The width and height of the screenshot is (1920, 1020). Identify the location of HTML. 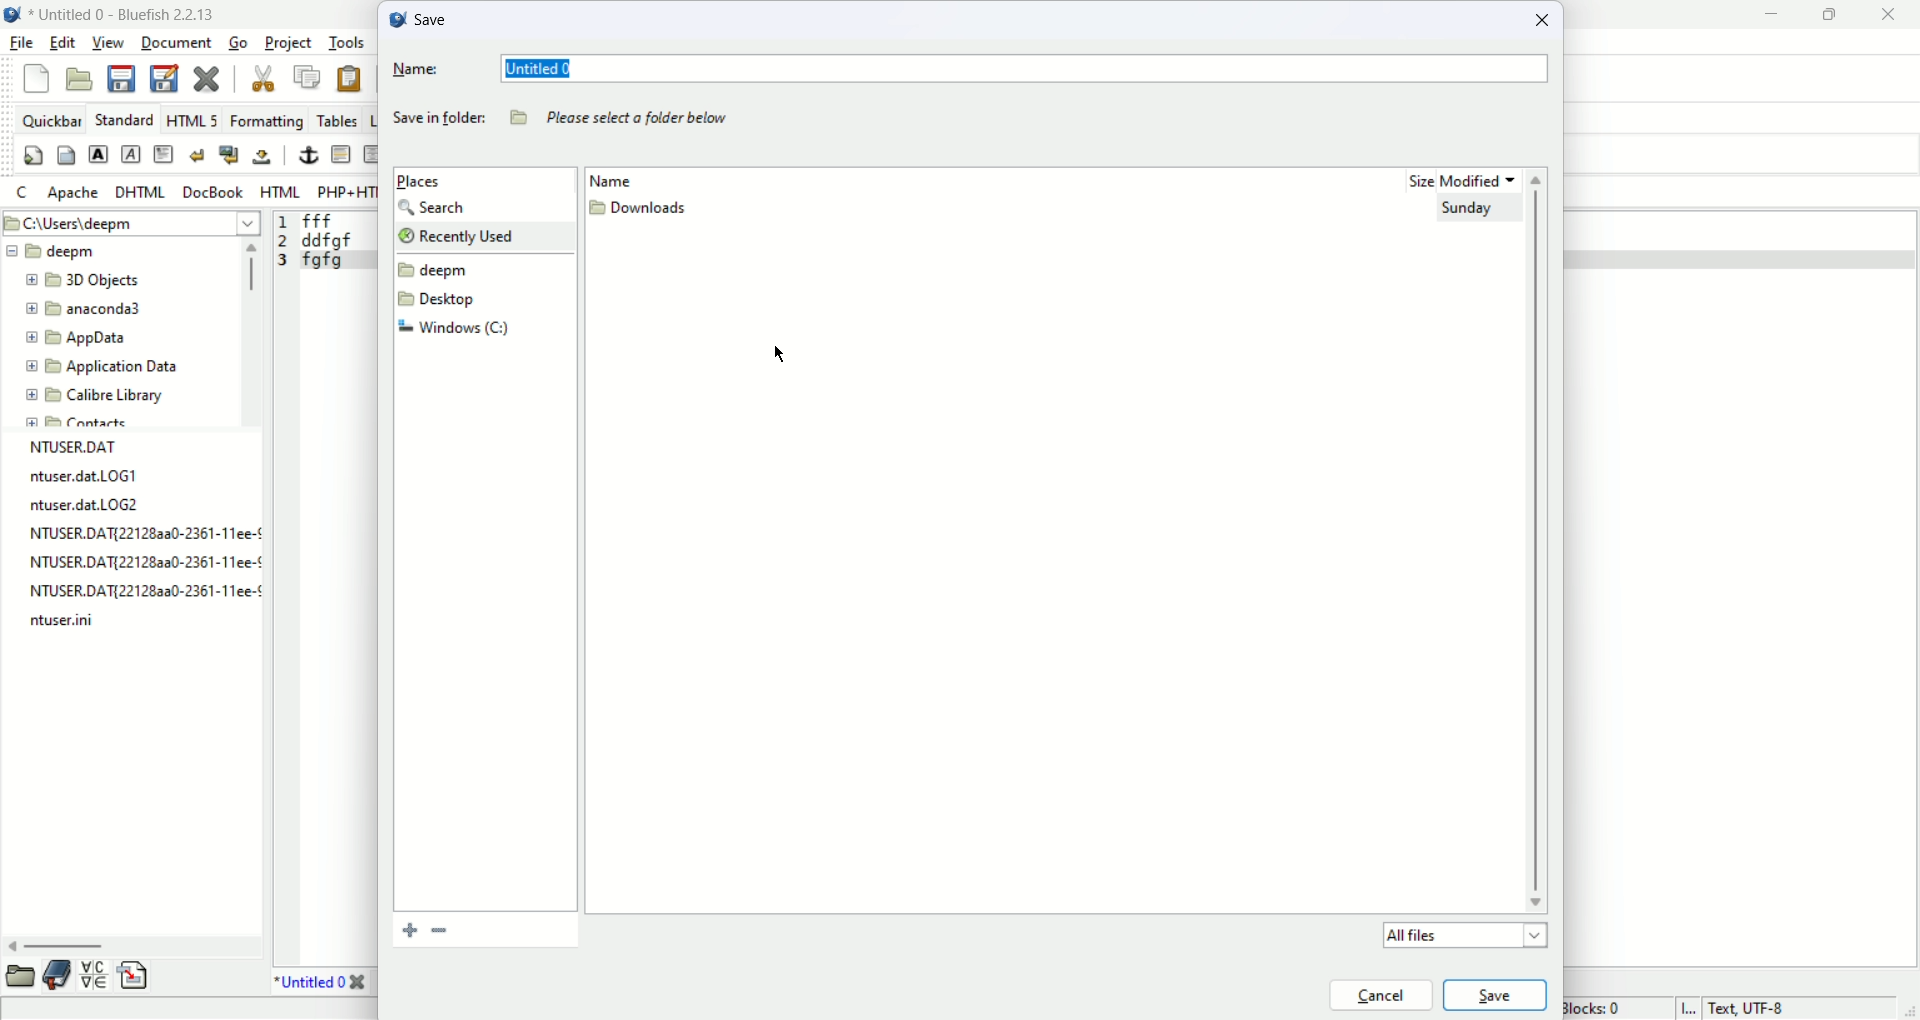
(279, 191).